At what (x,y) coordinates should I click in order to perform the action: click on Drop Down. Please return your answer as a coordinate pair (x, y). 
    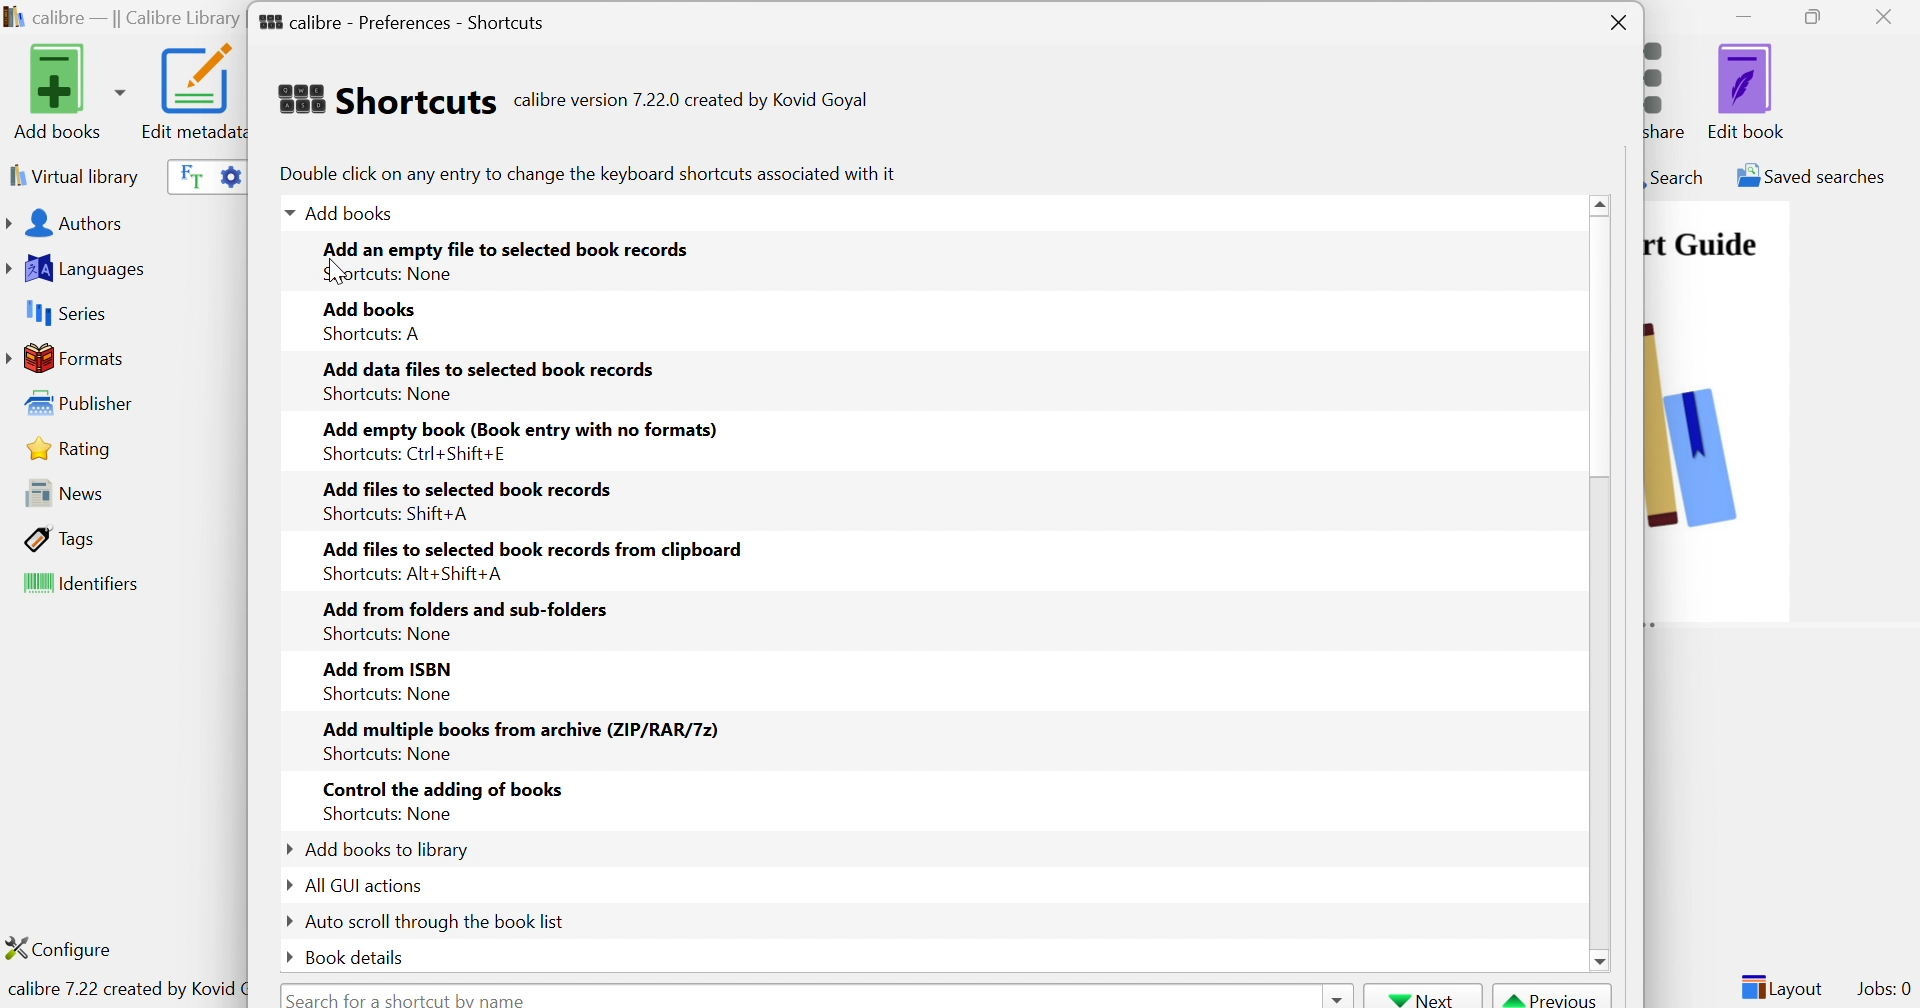
    Looking at the image, I should click on (285, 215).